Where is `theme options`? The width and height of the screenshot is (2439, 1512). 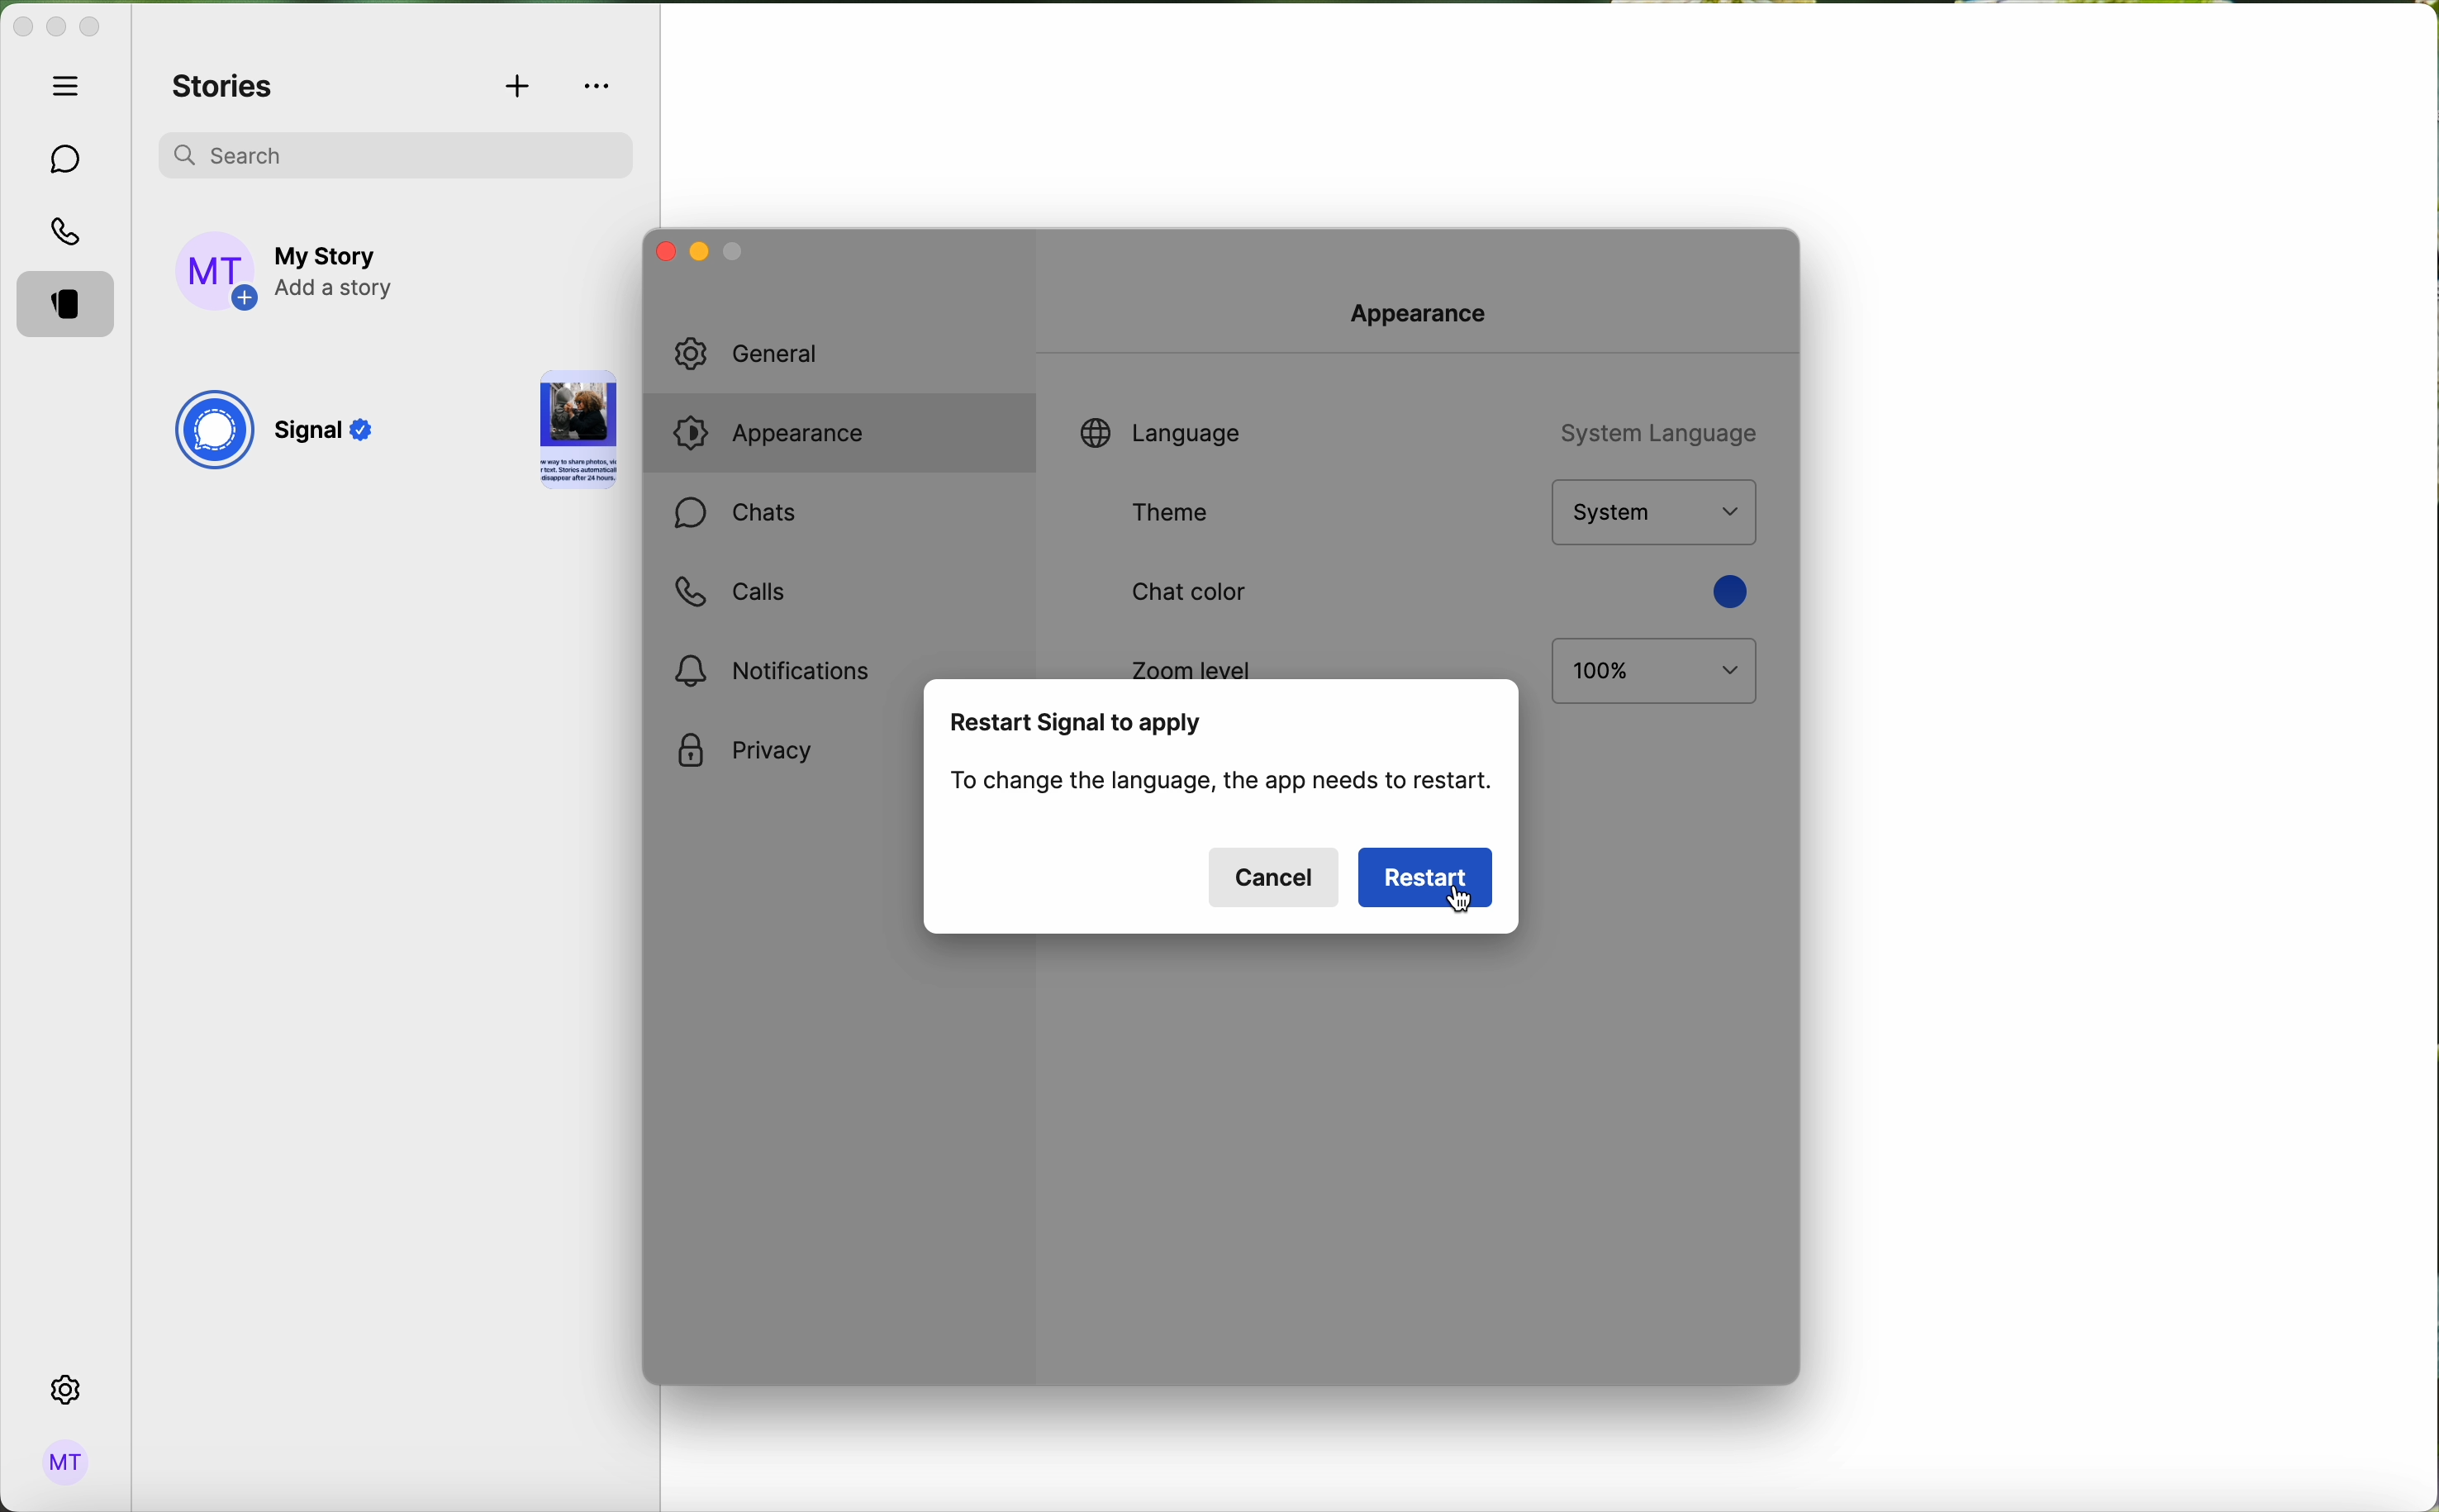
theme options is located at coordinates (1652, 513).